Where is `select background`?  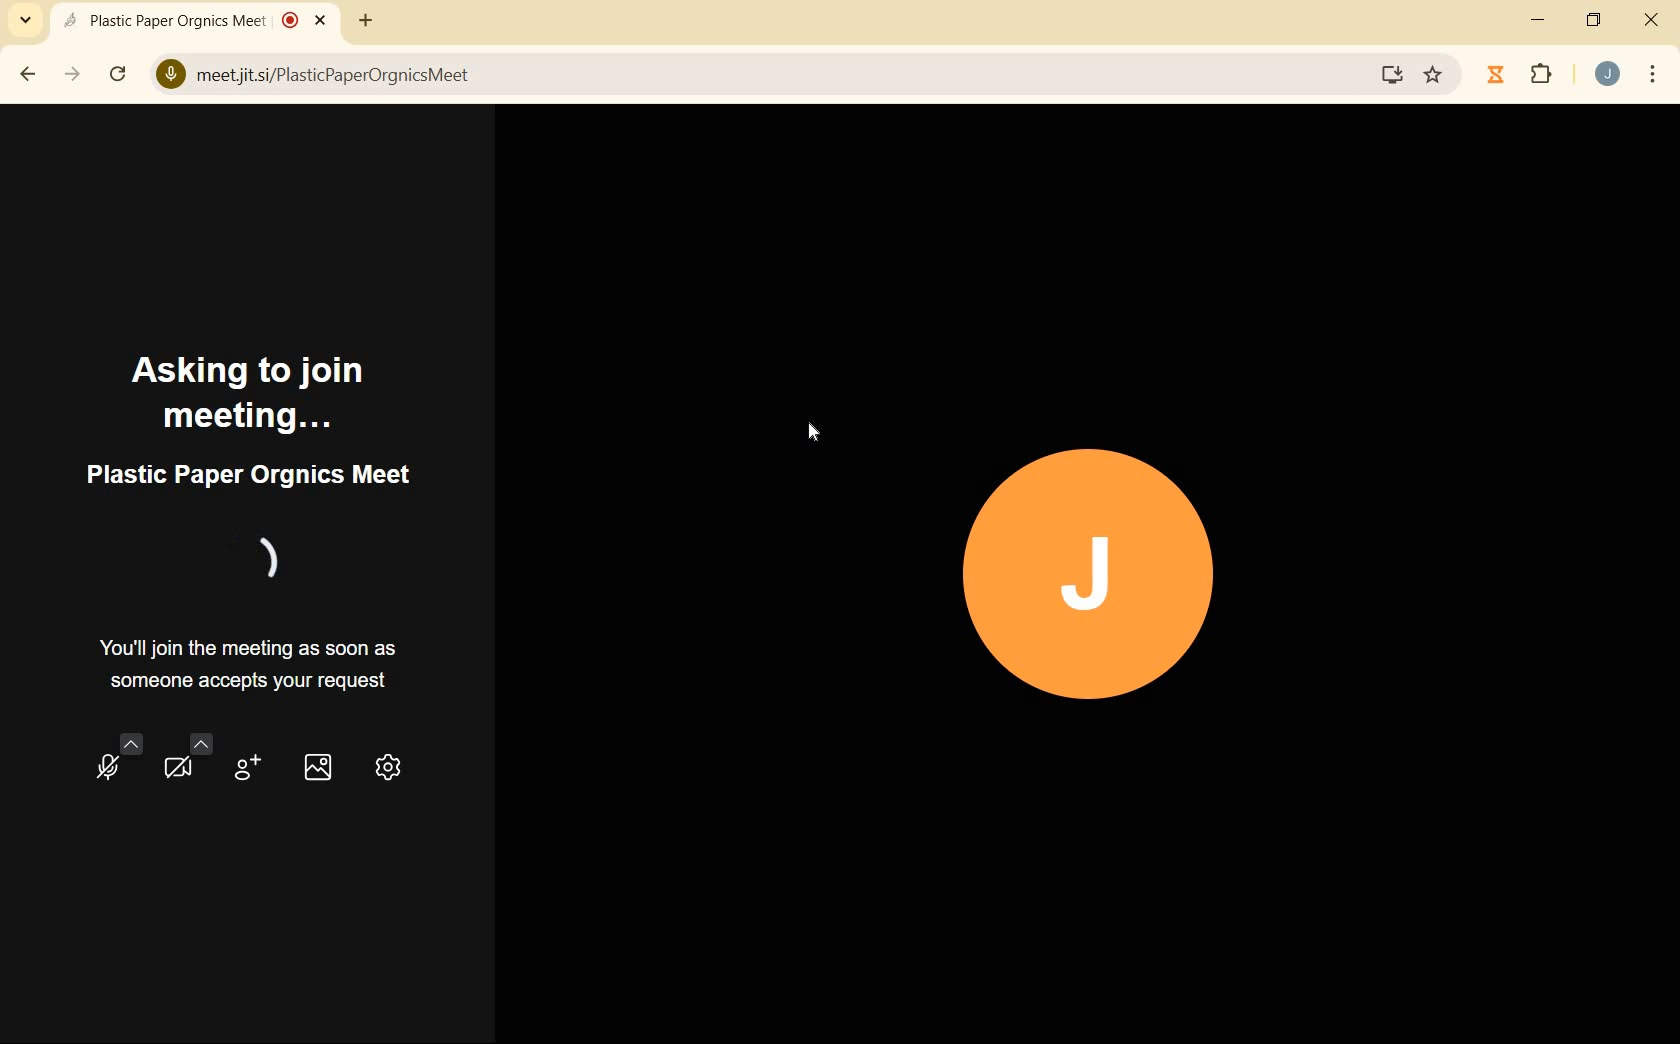 select background is located at coordinates (318, 764).